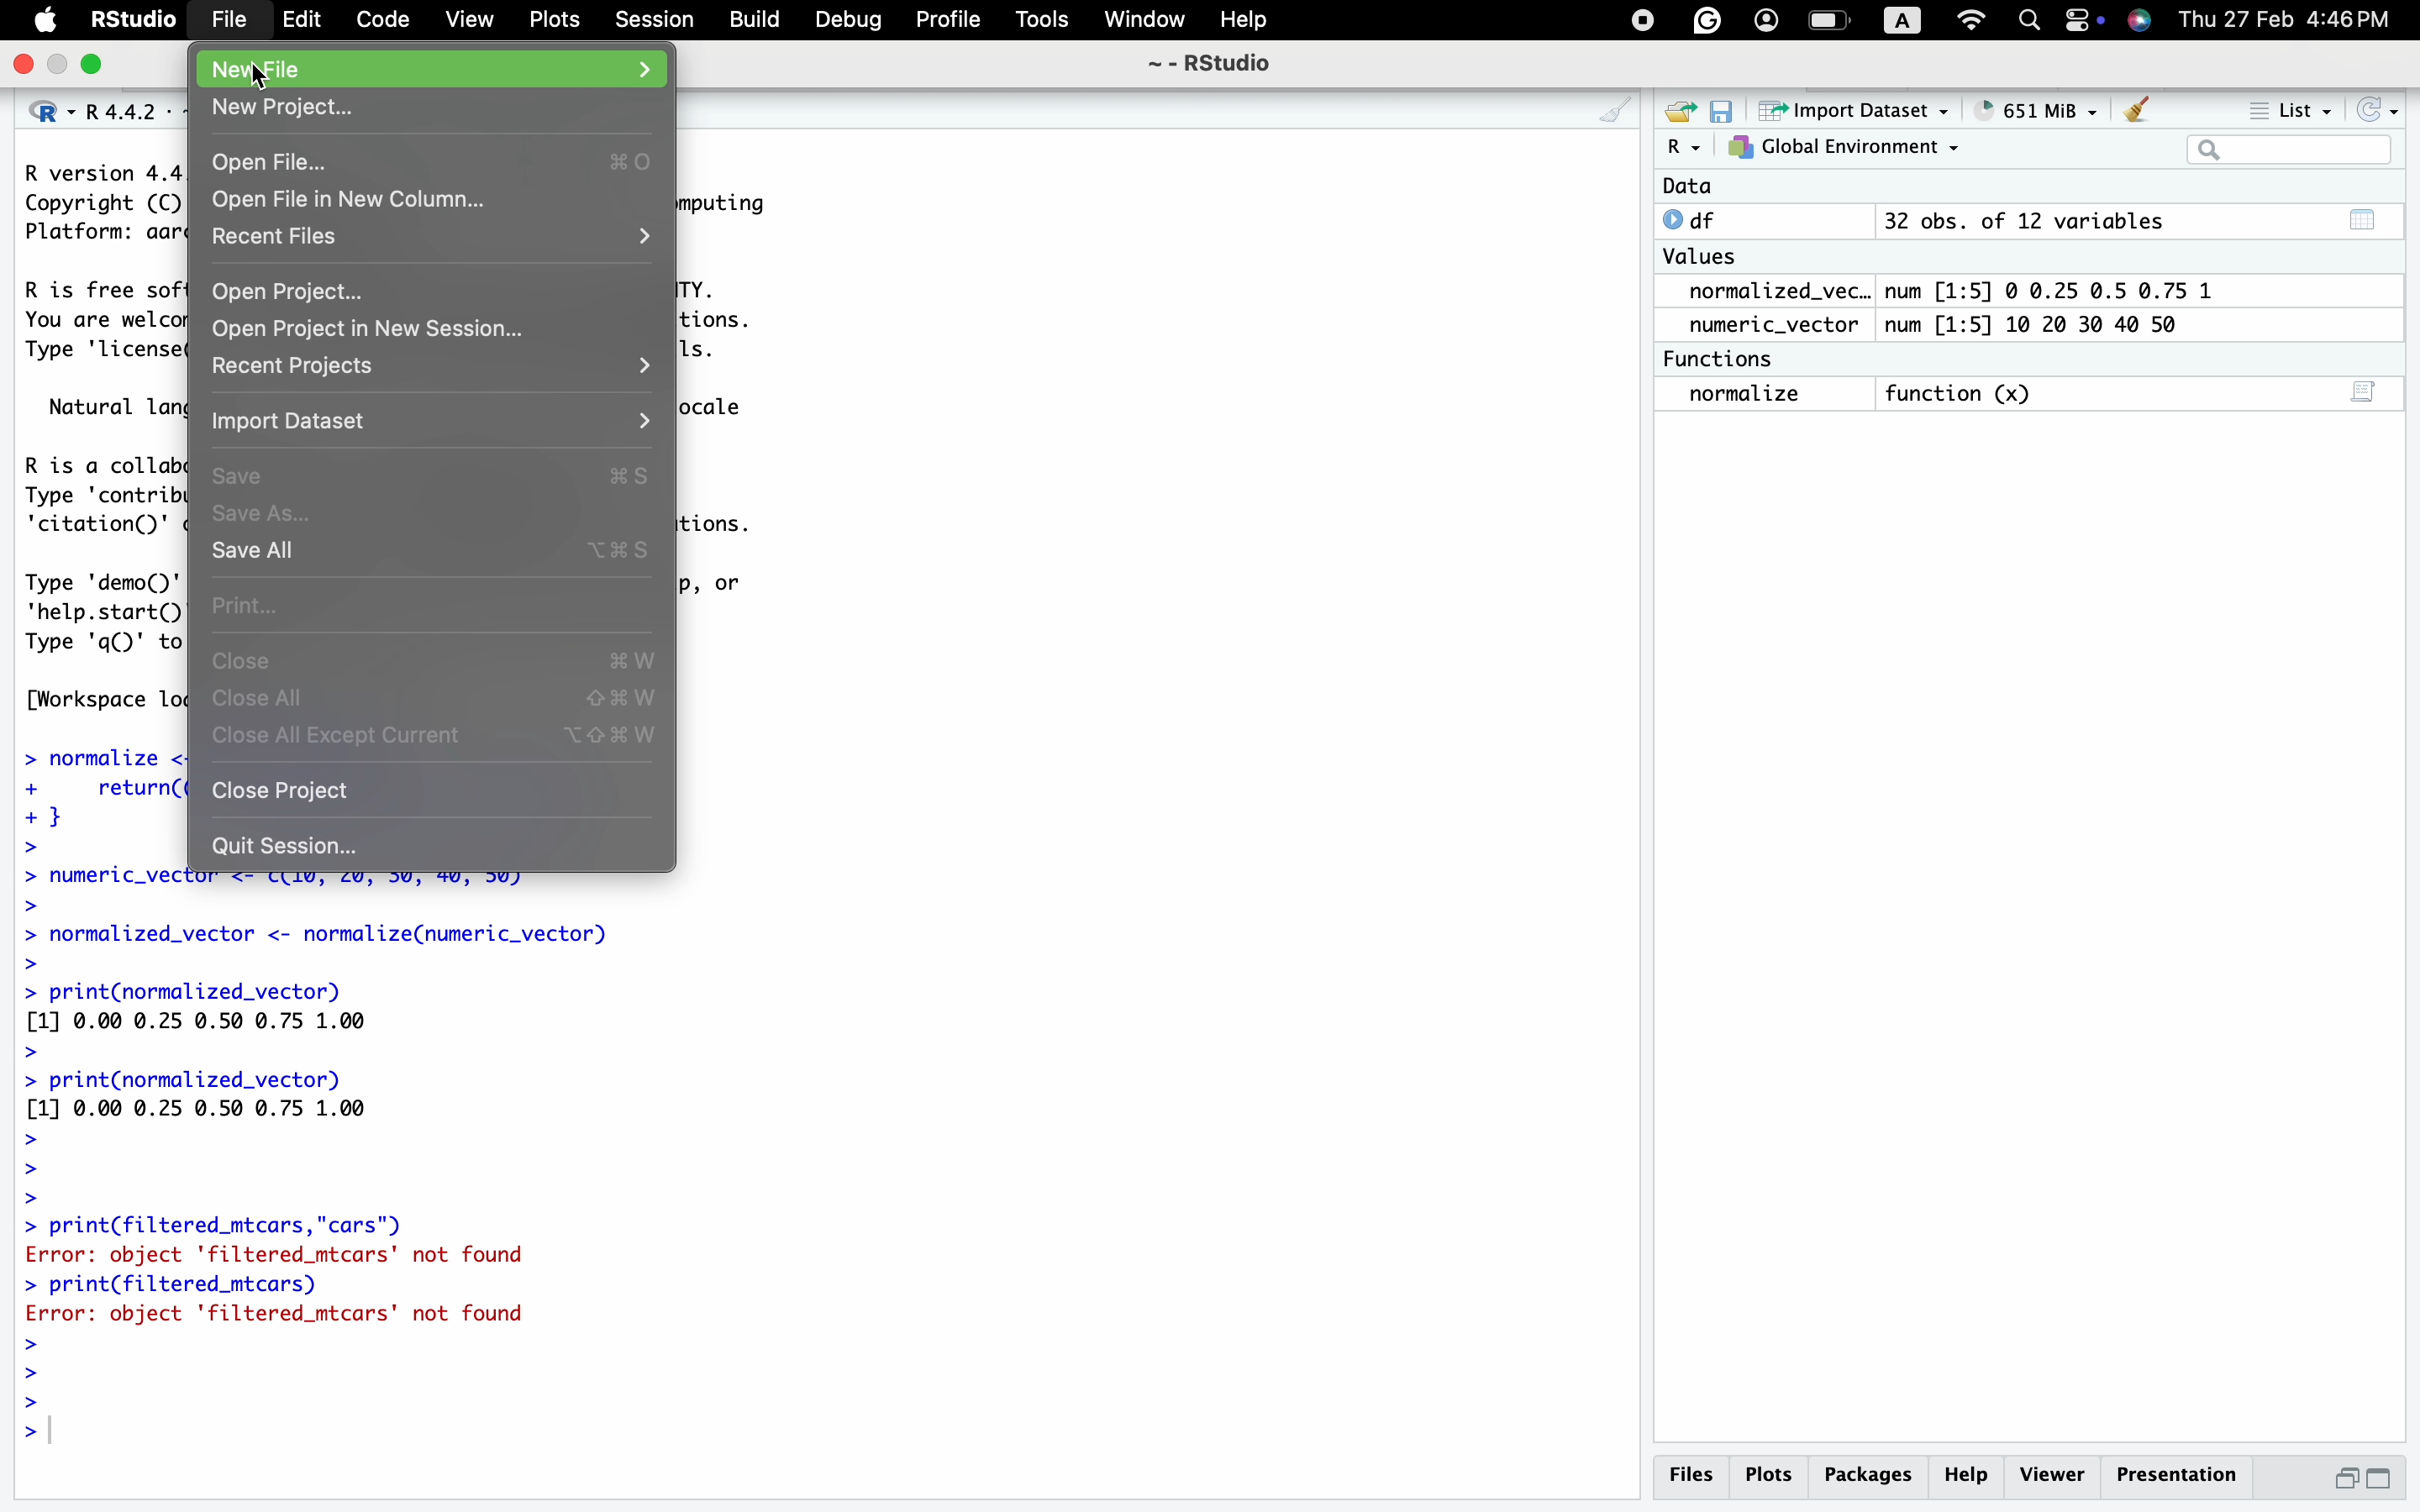 Image resolution: width=2420 pixels, height=1512 pixels. I want to click on Search , so click(2031, 19).